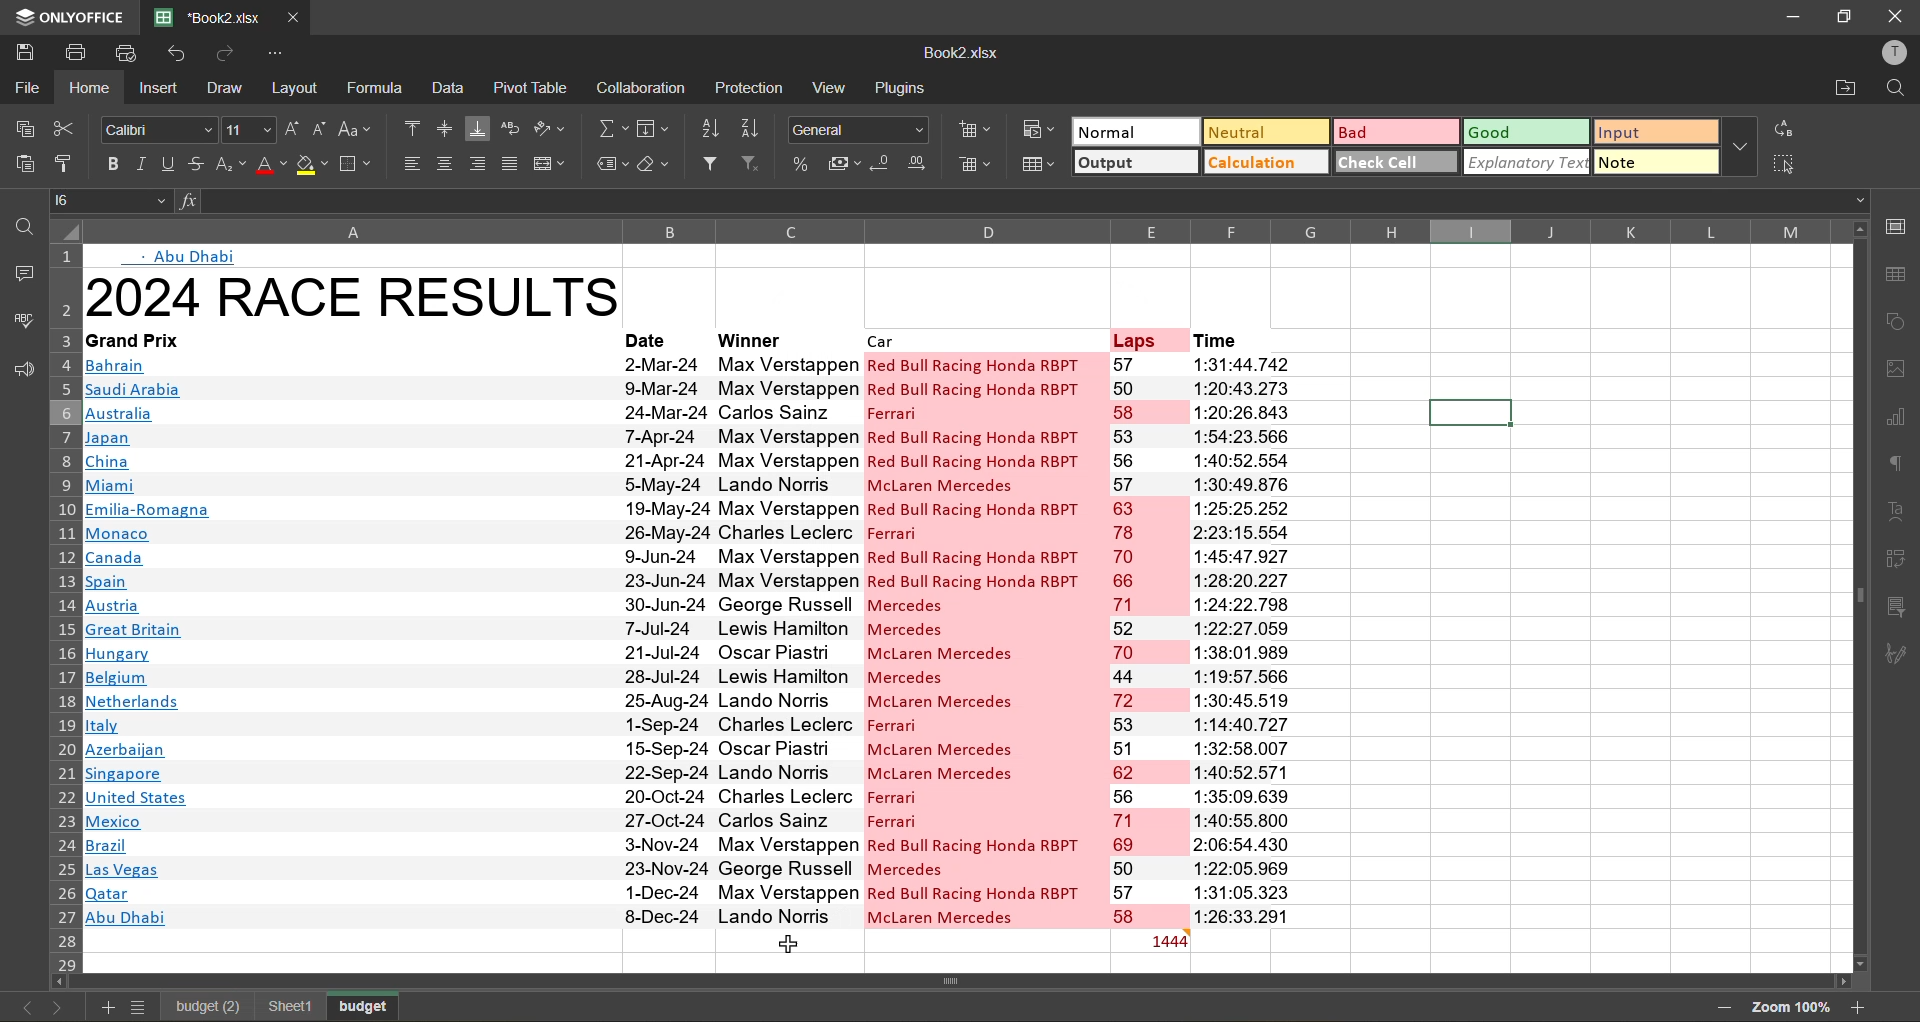 Image resolution: width=1920 pixels, height=1022 pixels. What do you see at coordinates (515, 129) in the screenshot?
I see `wrap text` at bounding box center [515, 129].